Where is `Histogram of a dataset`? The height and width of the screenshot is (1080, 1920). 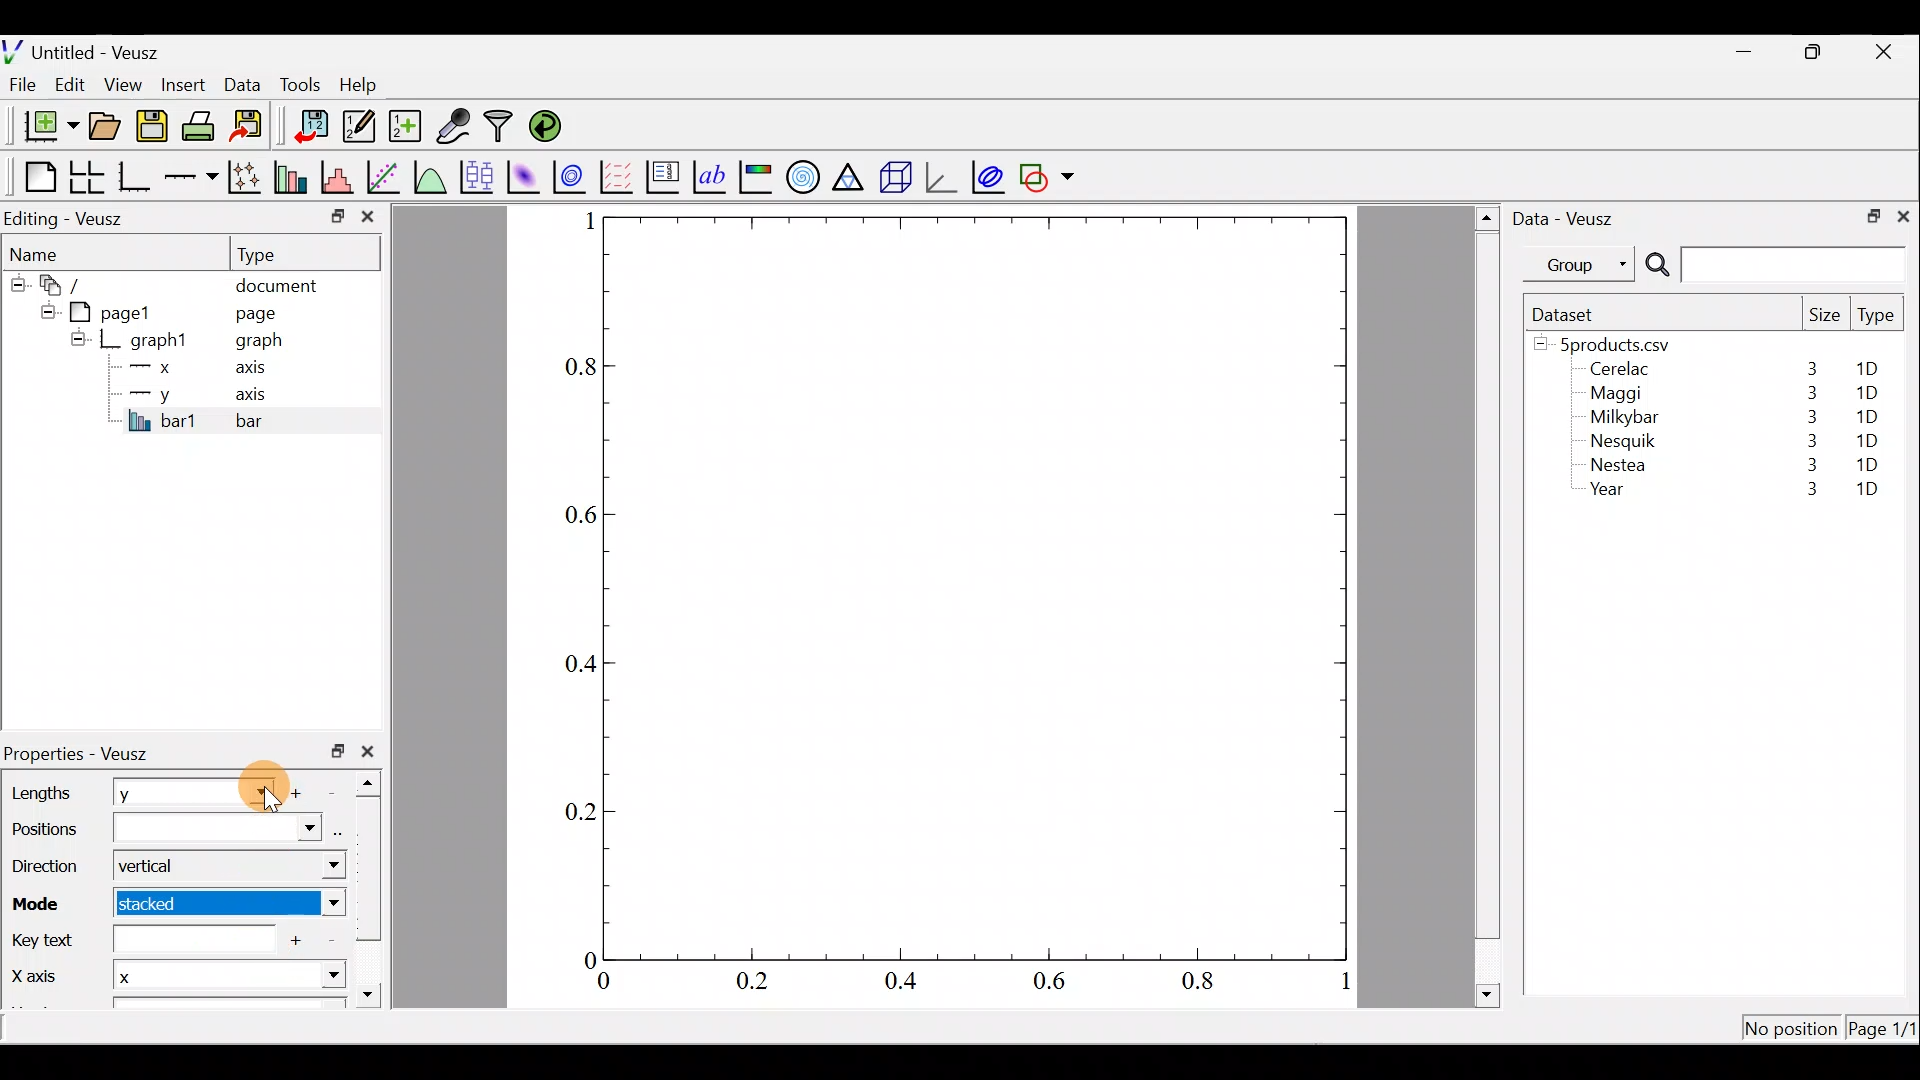 Histogram of a dataset is located at coordinates (343, 178).